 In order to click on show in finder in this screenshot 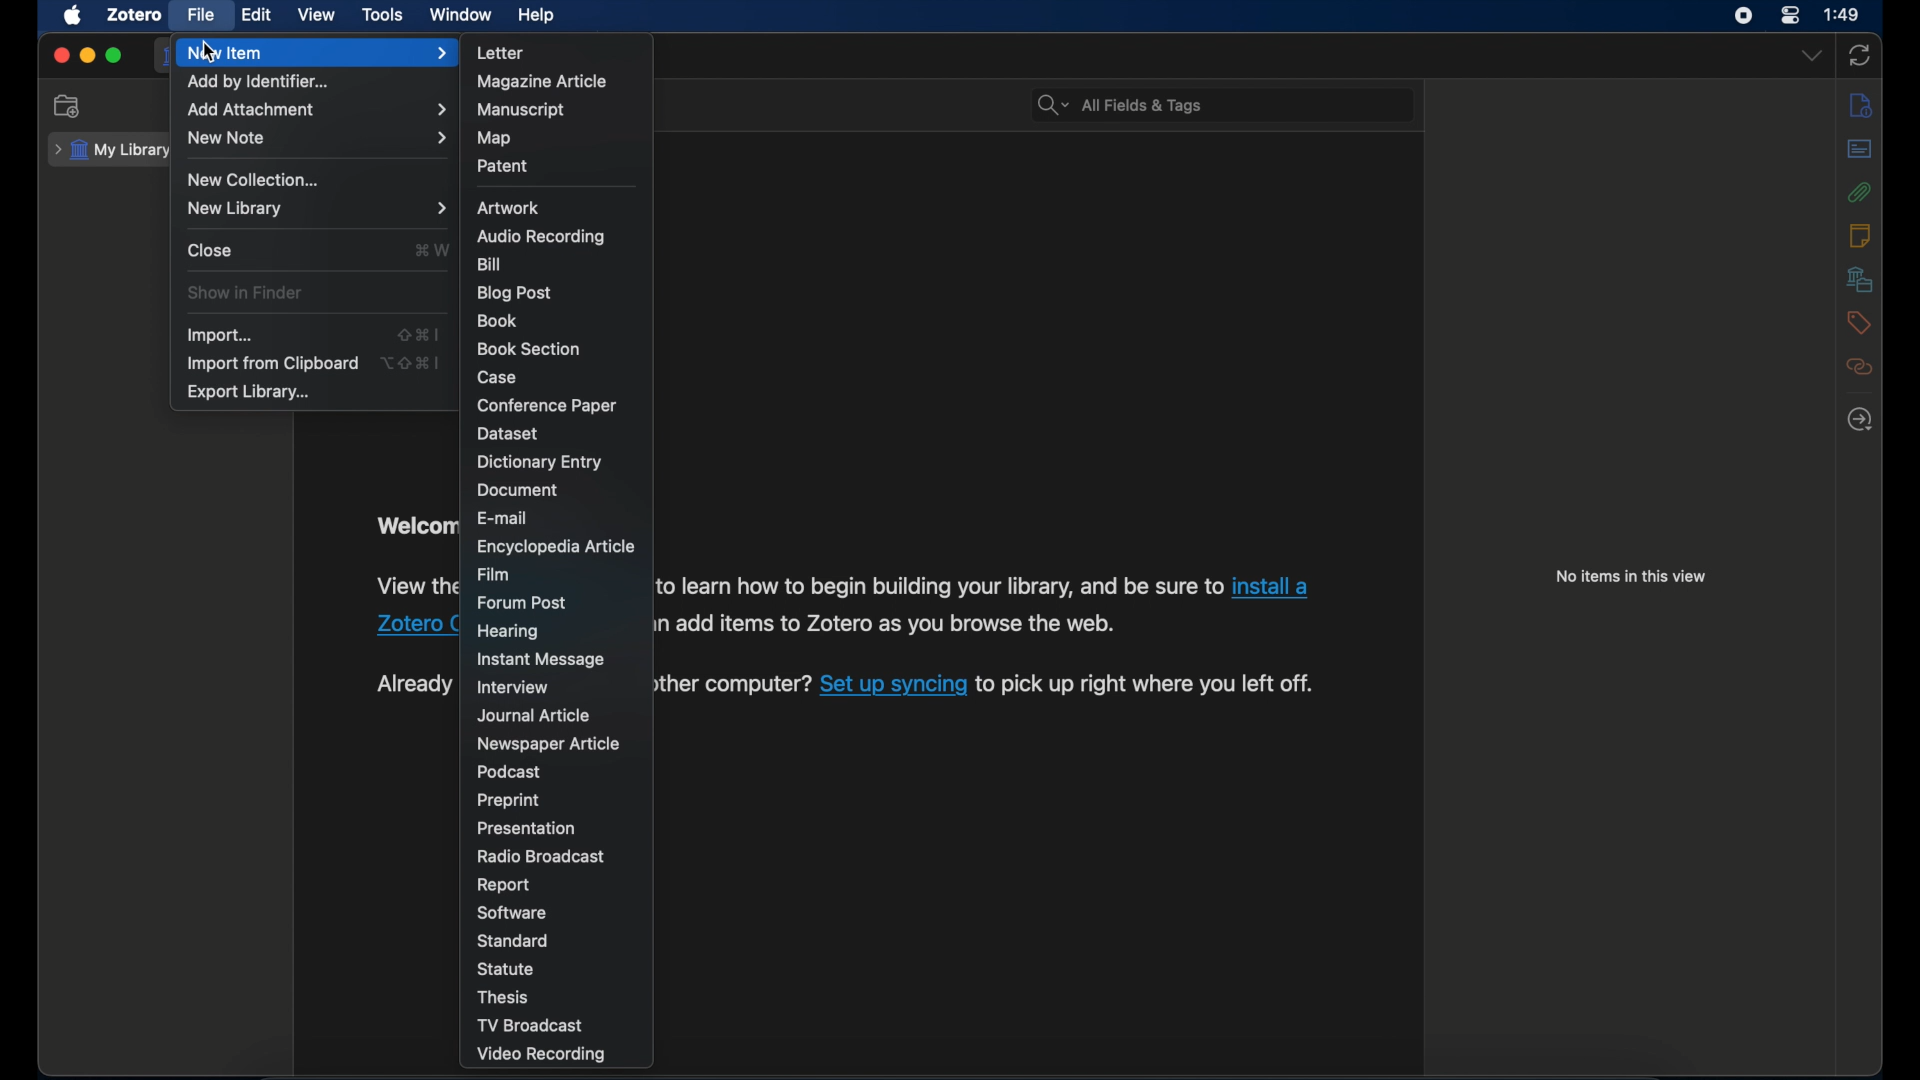, I will do `click(248, 293)`.